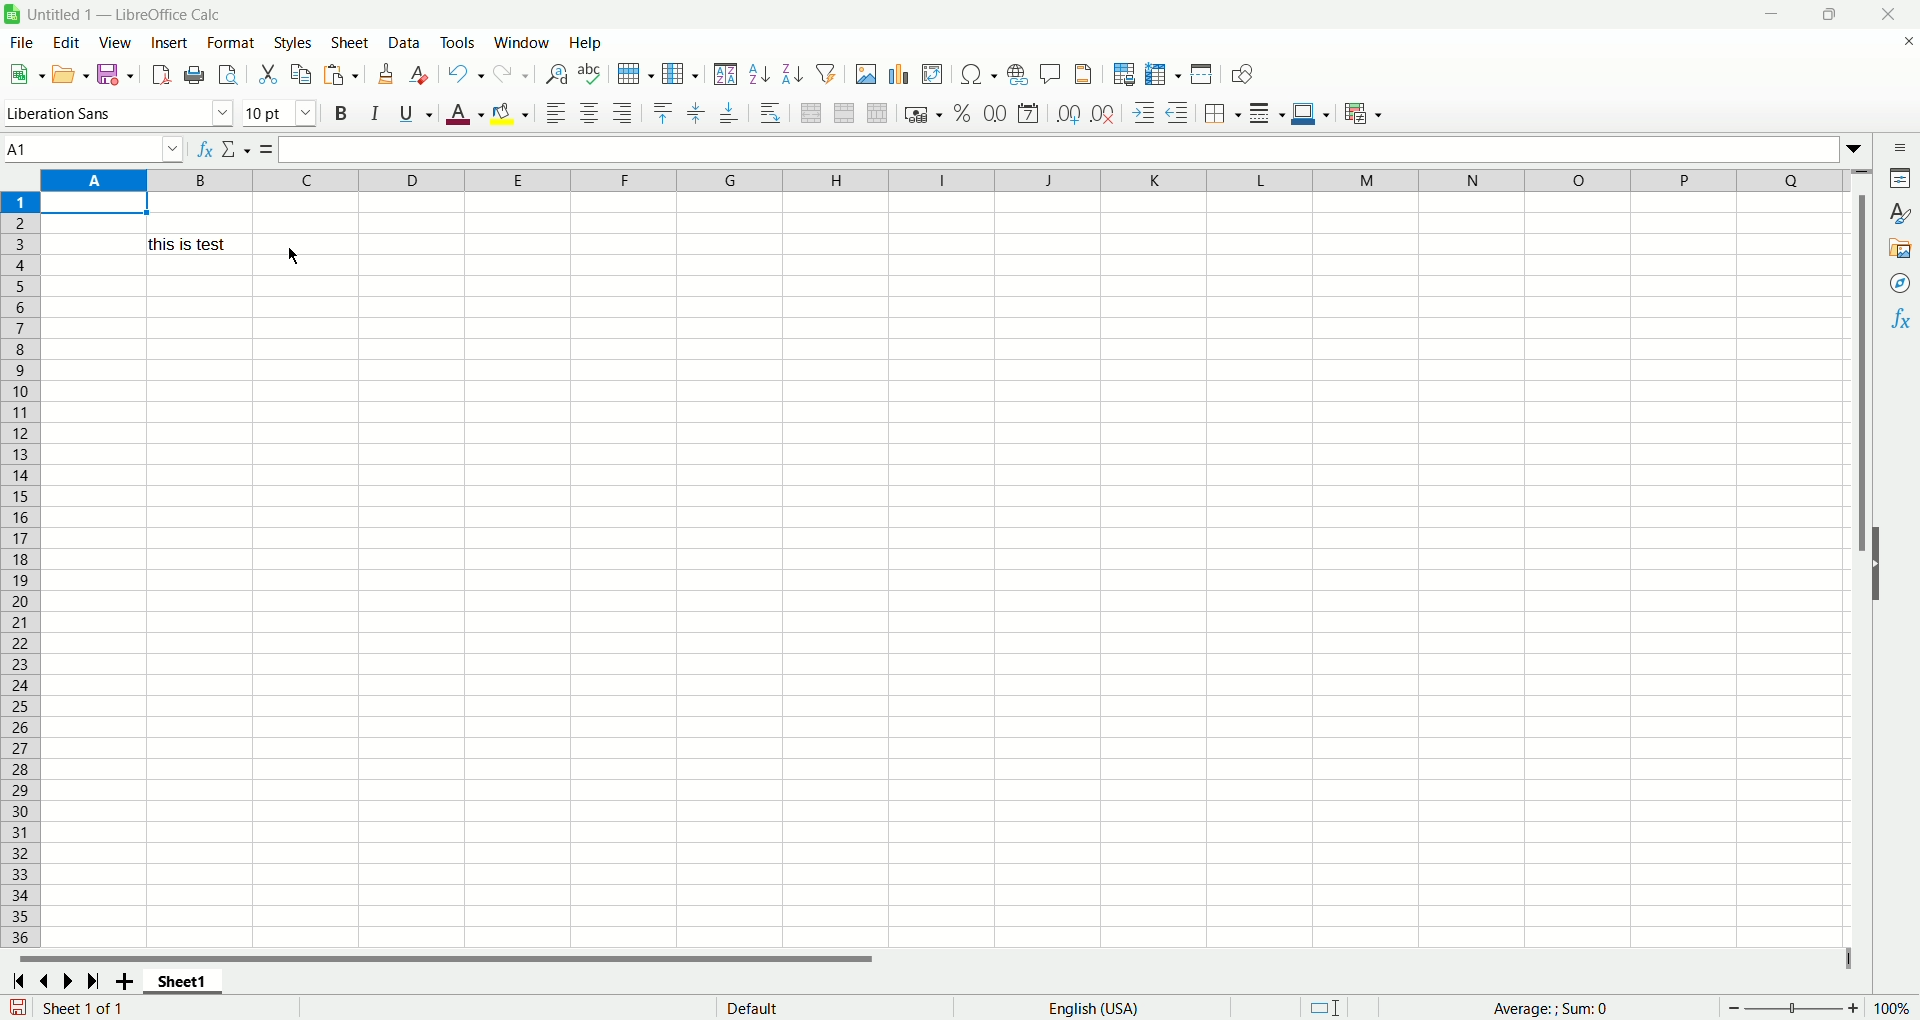  What do you see at coordinates (772, 114) in the screenshot?
I see `wrap text` at bounding box center [772, 114].